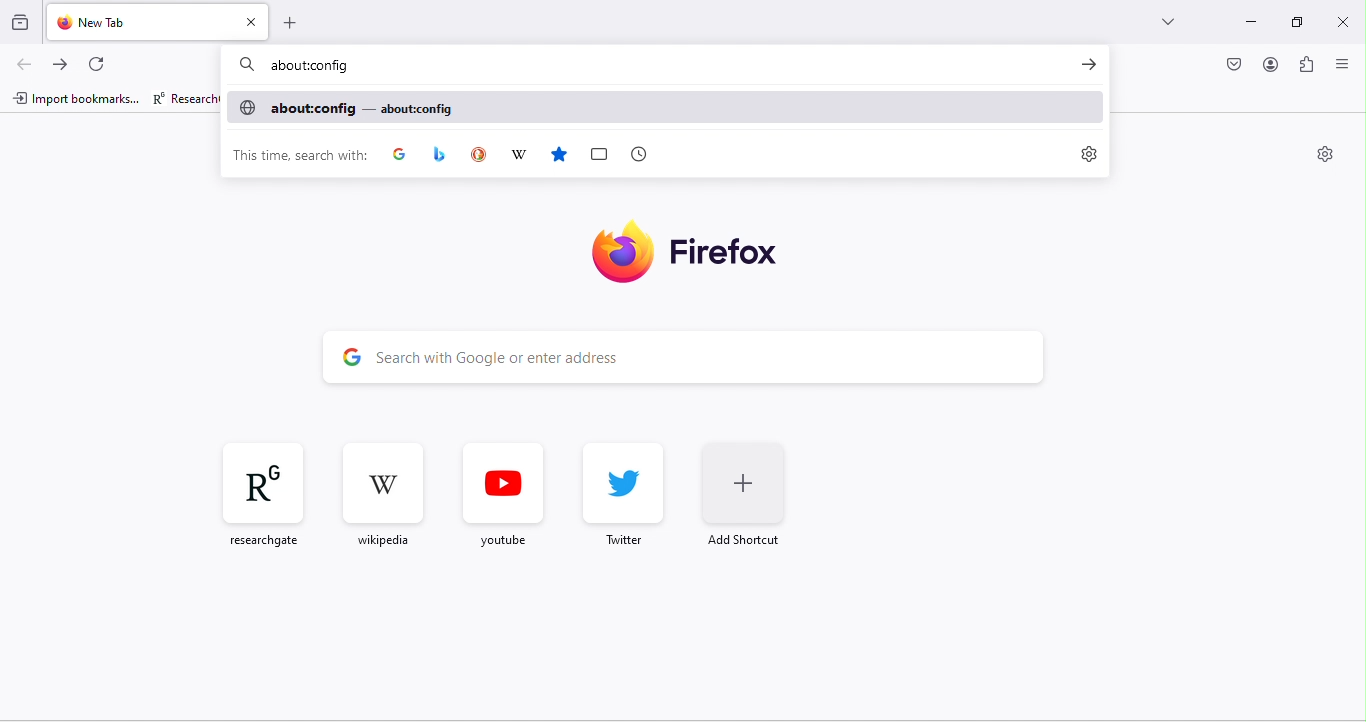 This screenshot has height=722, width=1366. I want to click on import bookmarks, so click(76, 99).